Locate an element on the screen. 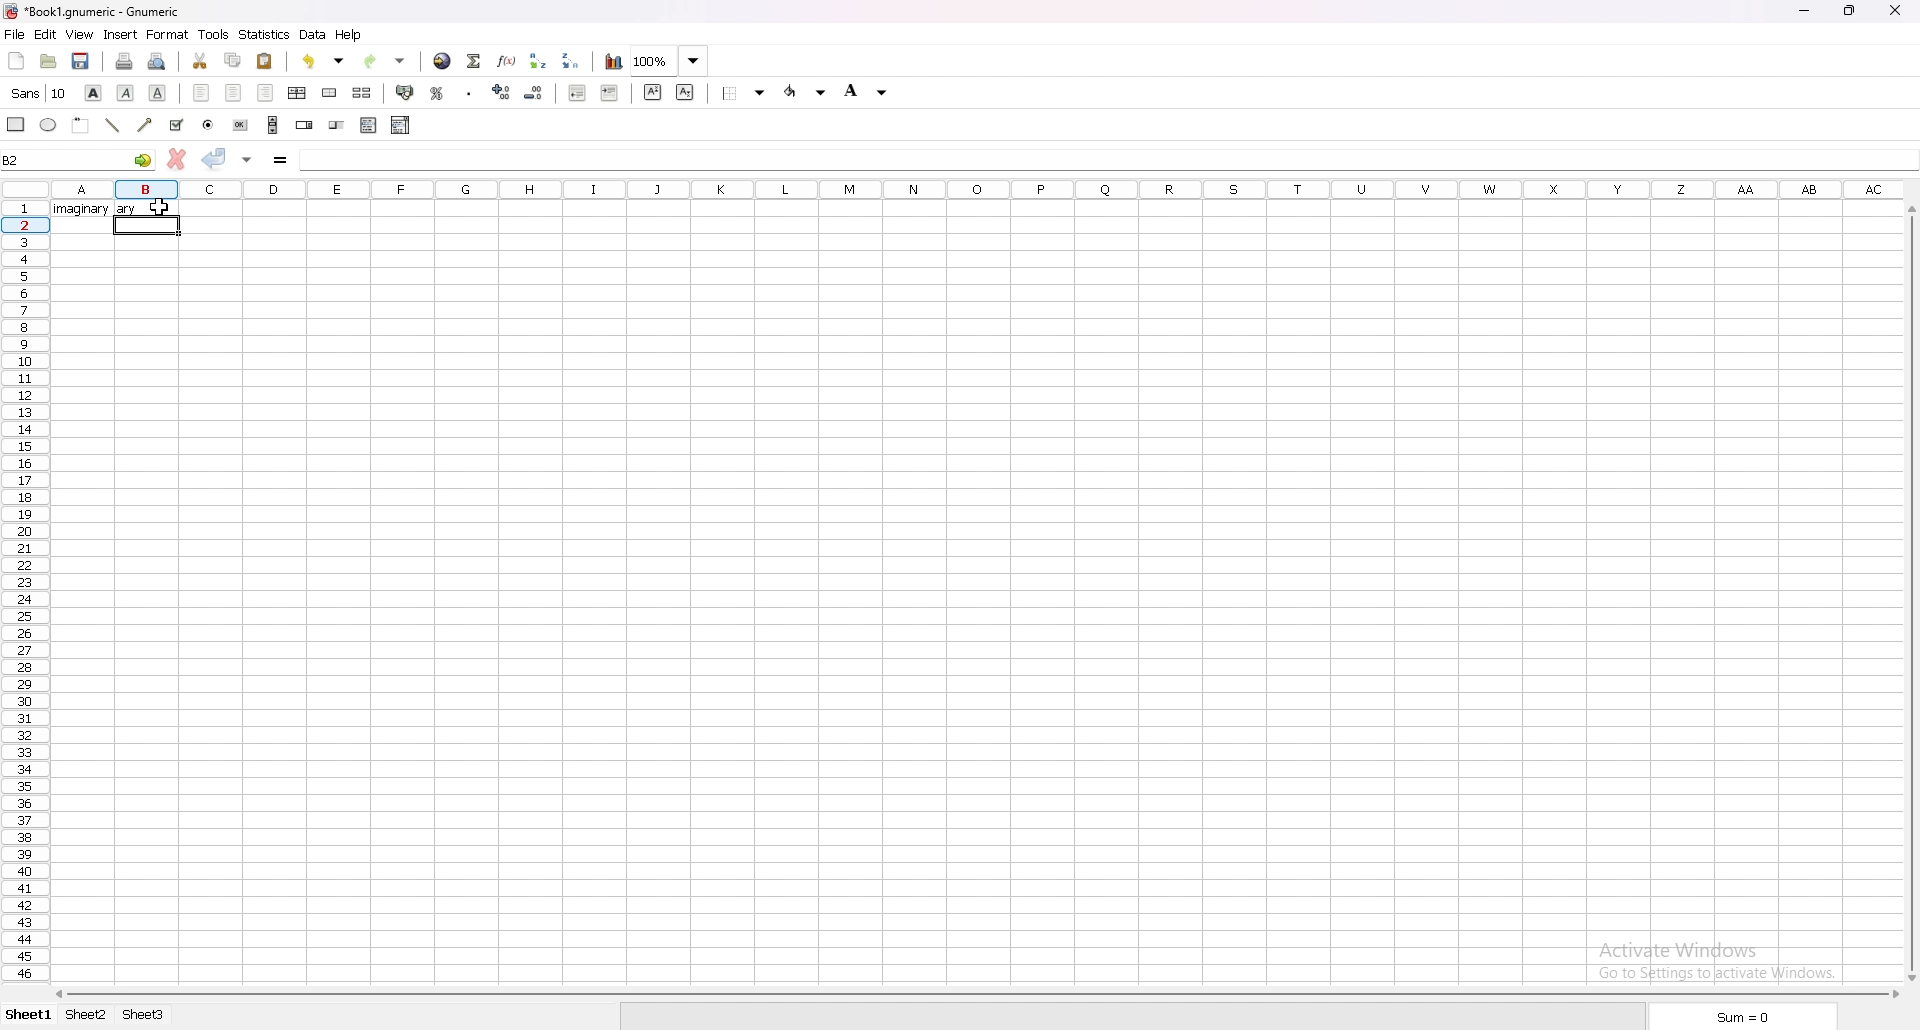  split merged cells is located at coordinates (362, 92).